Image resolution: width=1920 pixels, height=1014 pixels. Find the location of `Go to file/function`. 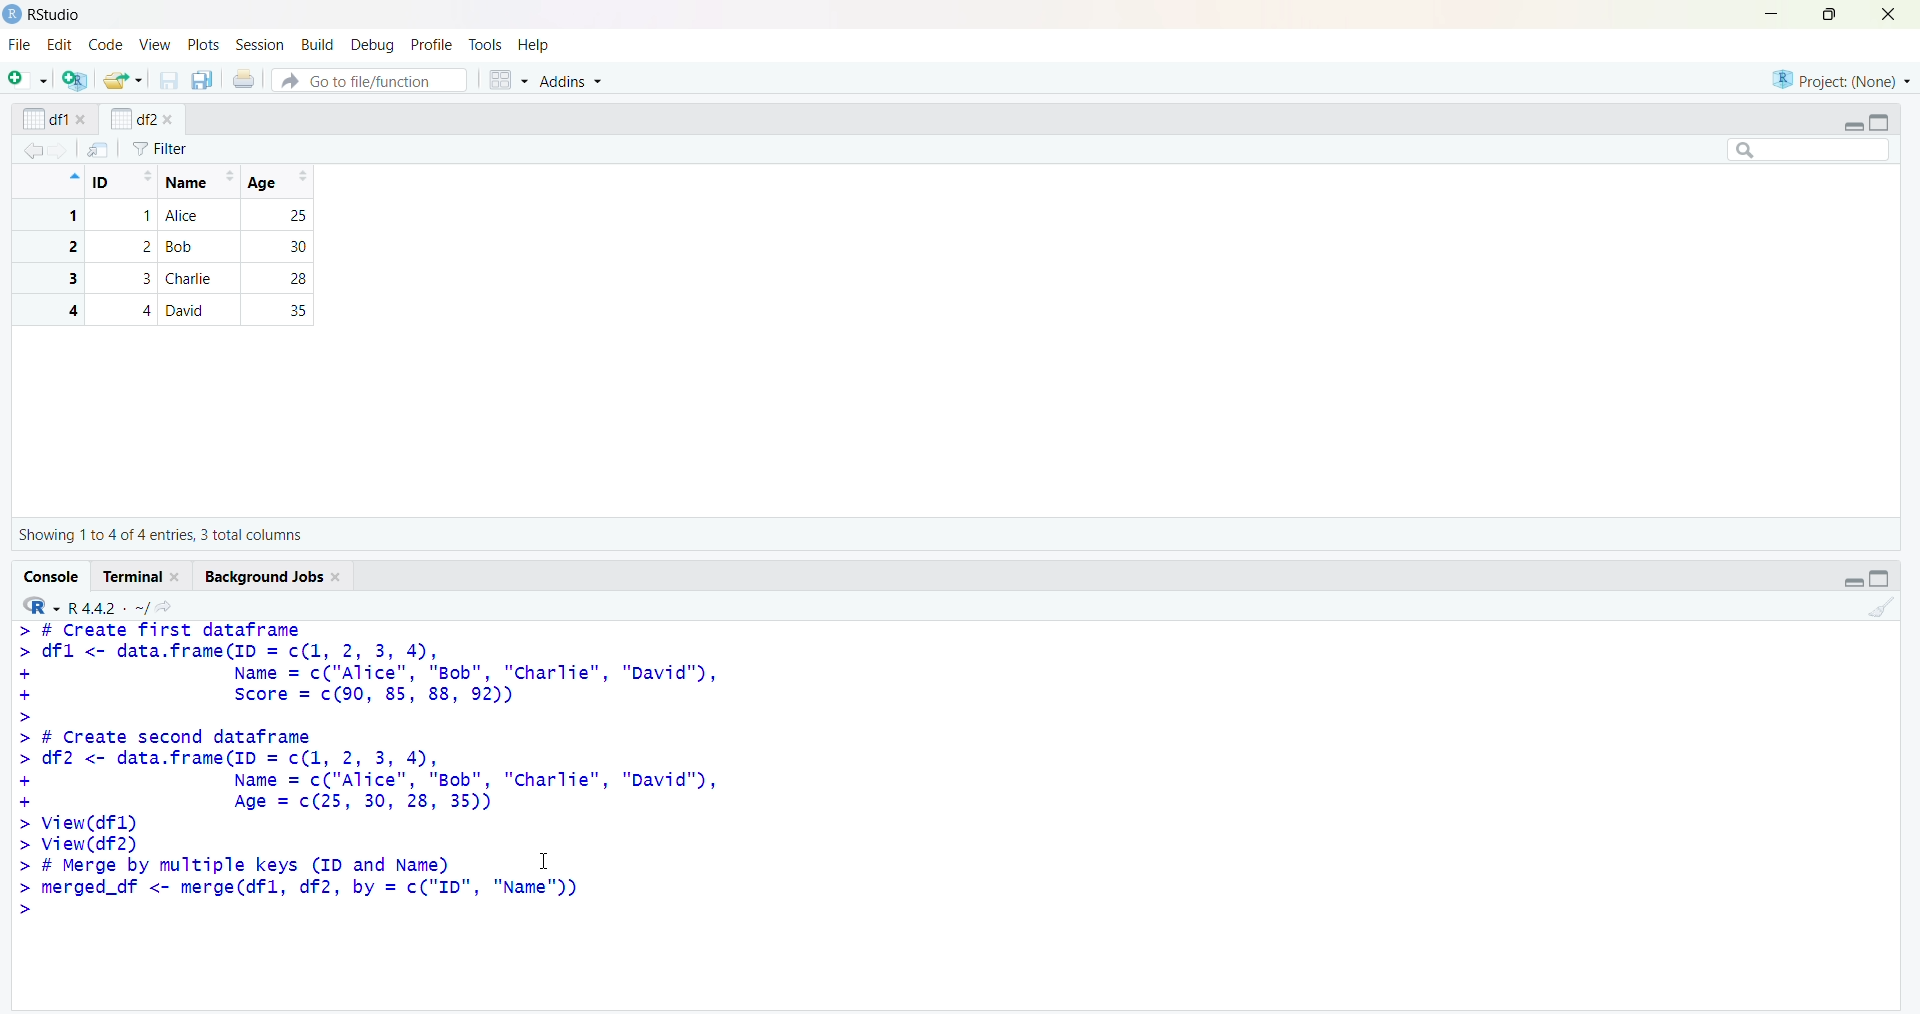

Go to file/function is located at coordinates (370, 80).